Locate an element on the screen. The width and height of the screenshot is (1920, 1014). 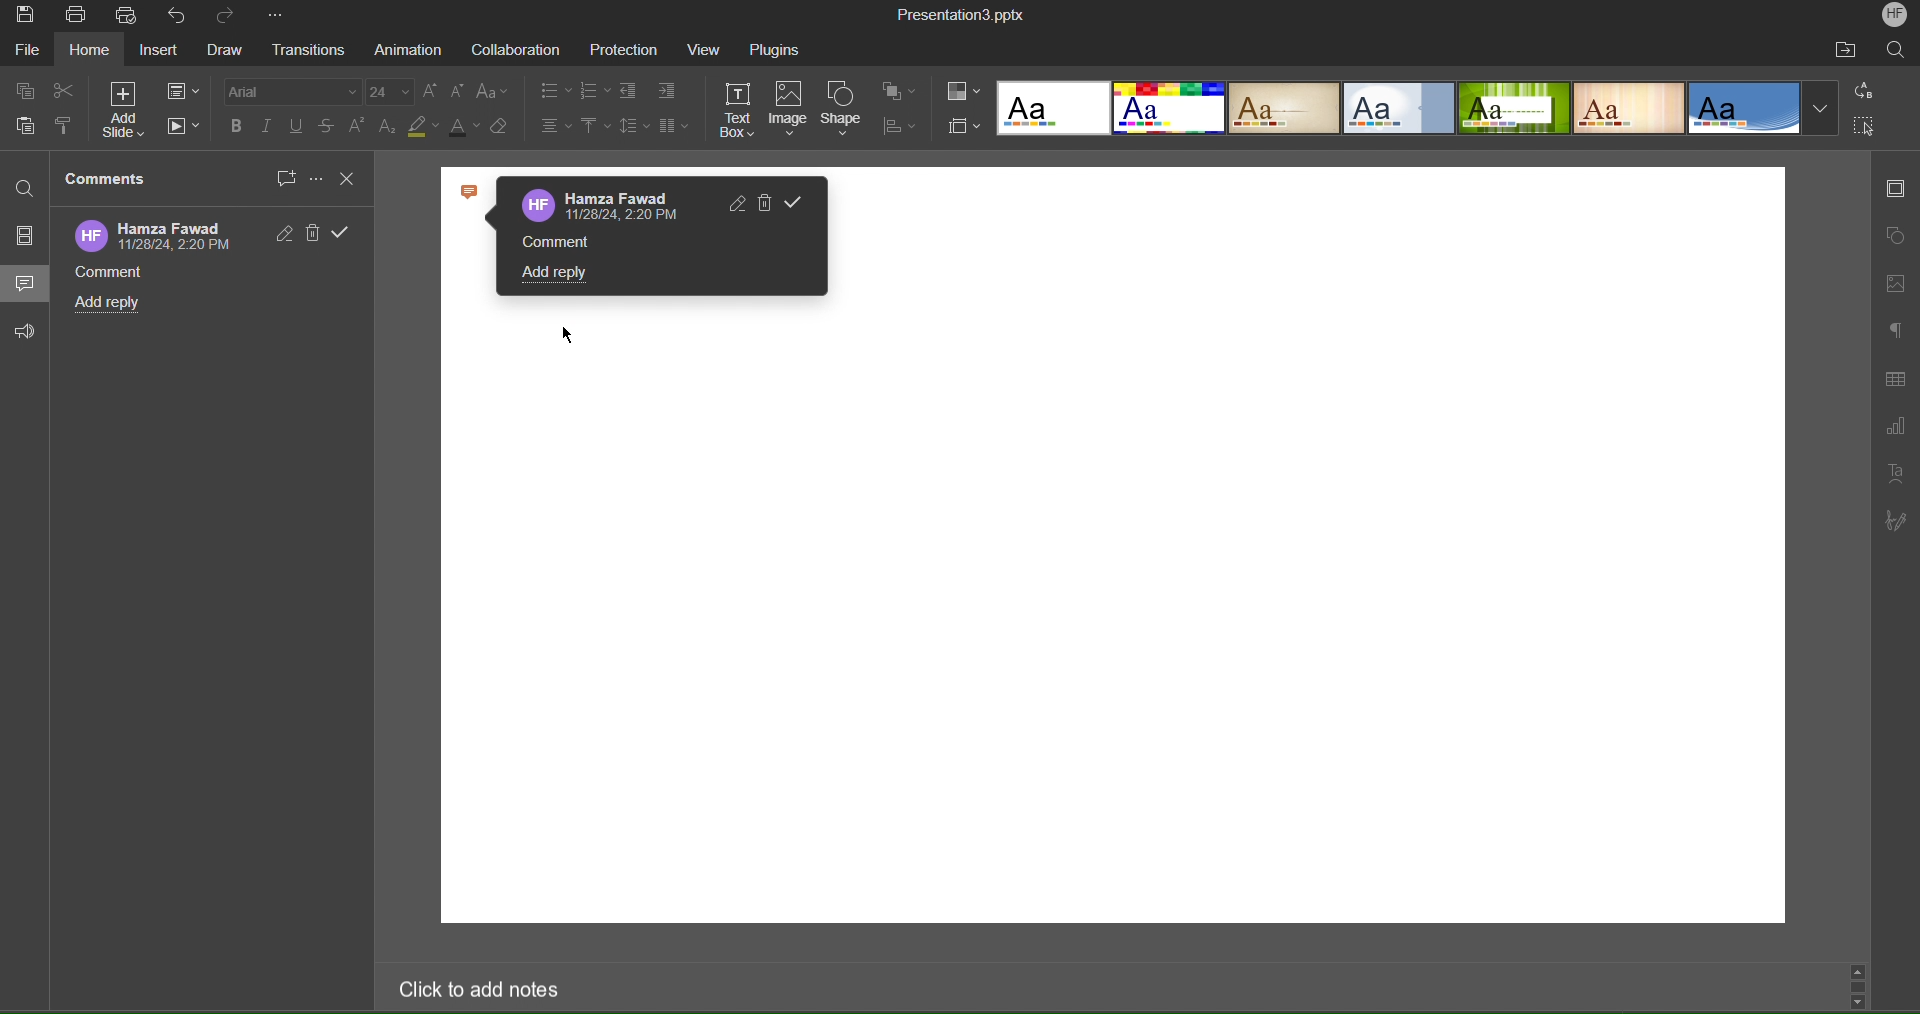
Vertical Alignment is located at coordinates (594, 128).